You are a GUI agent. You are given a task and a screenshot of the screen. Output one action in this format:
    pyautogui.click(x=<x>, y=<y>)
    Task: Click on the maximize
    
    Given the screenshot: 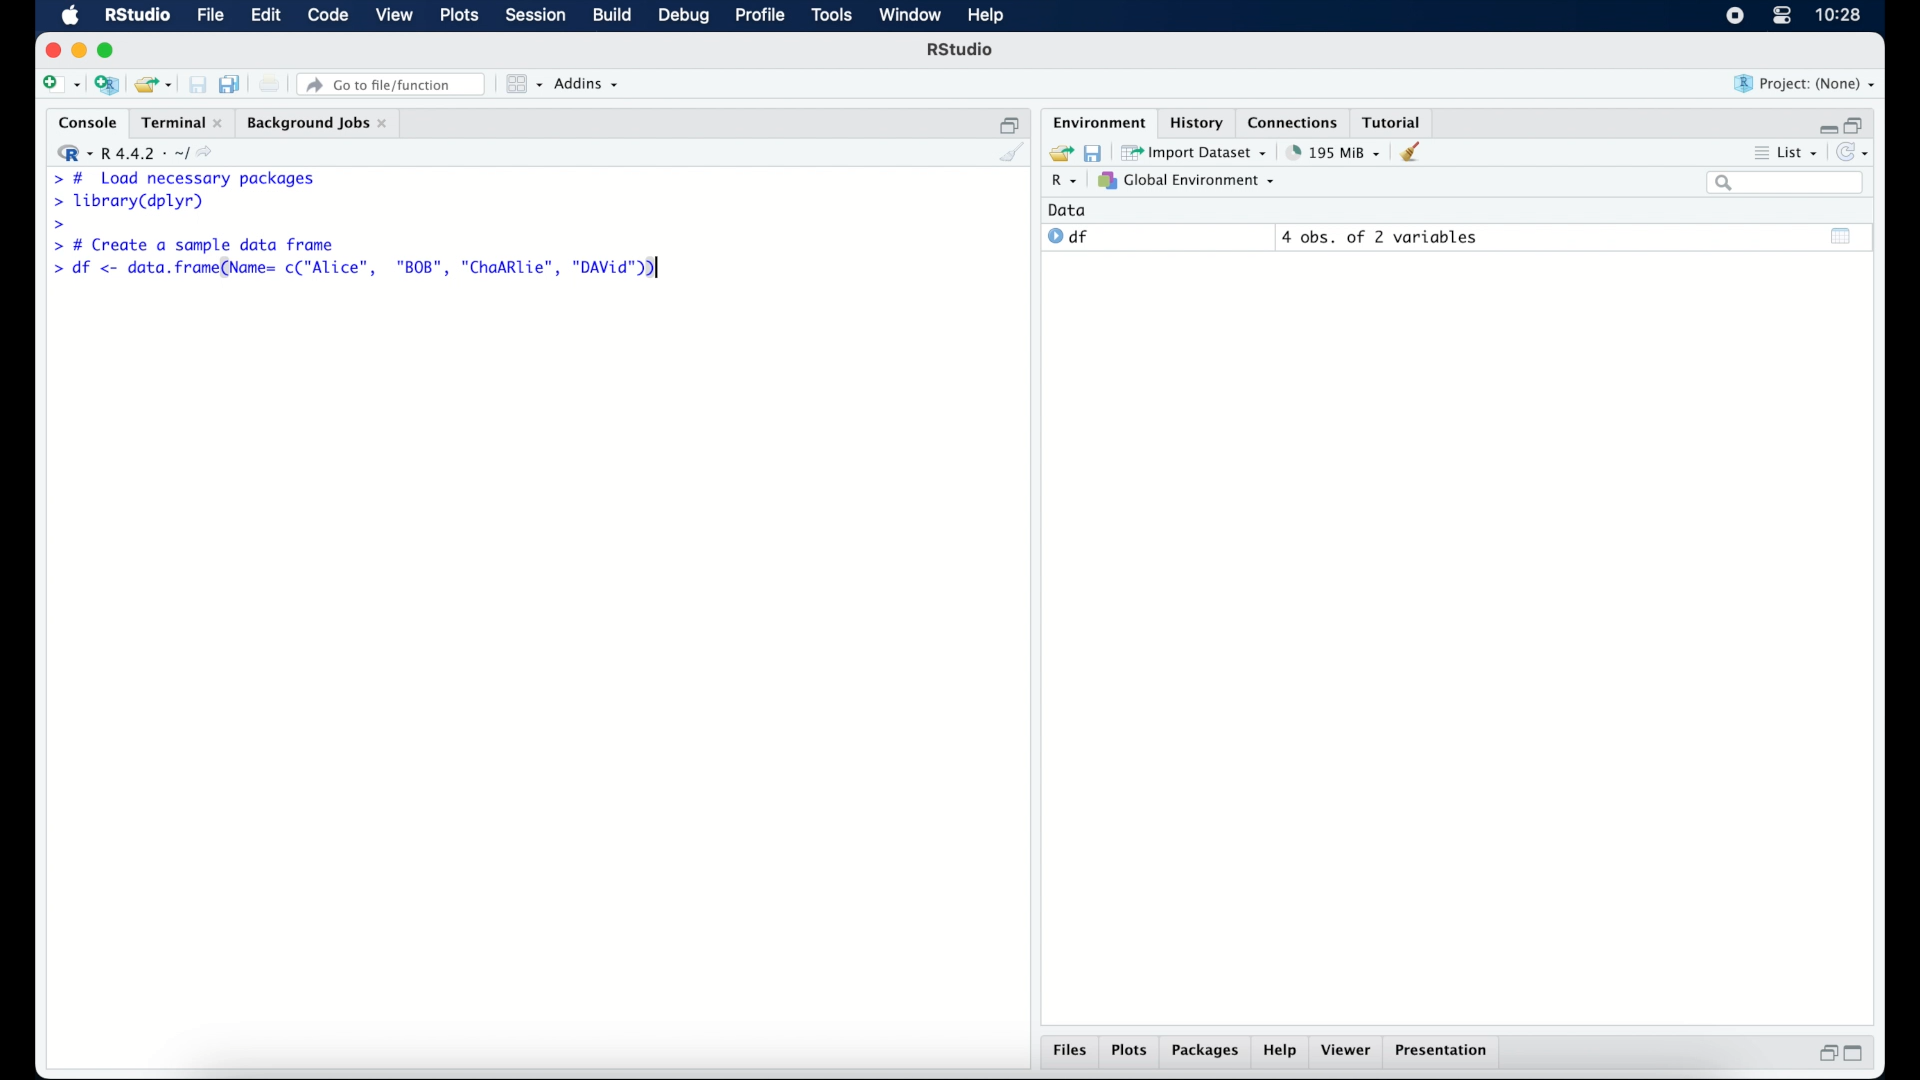 What is the action you would take?
    pyautogui.click(x=1860, y=1054)
    